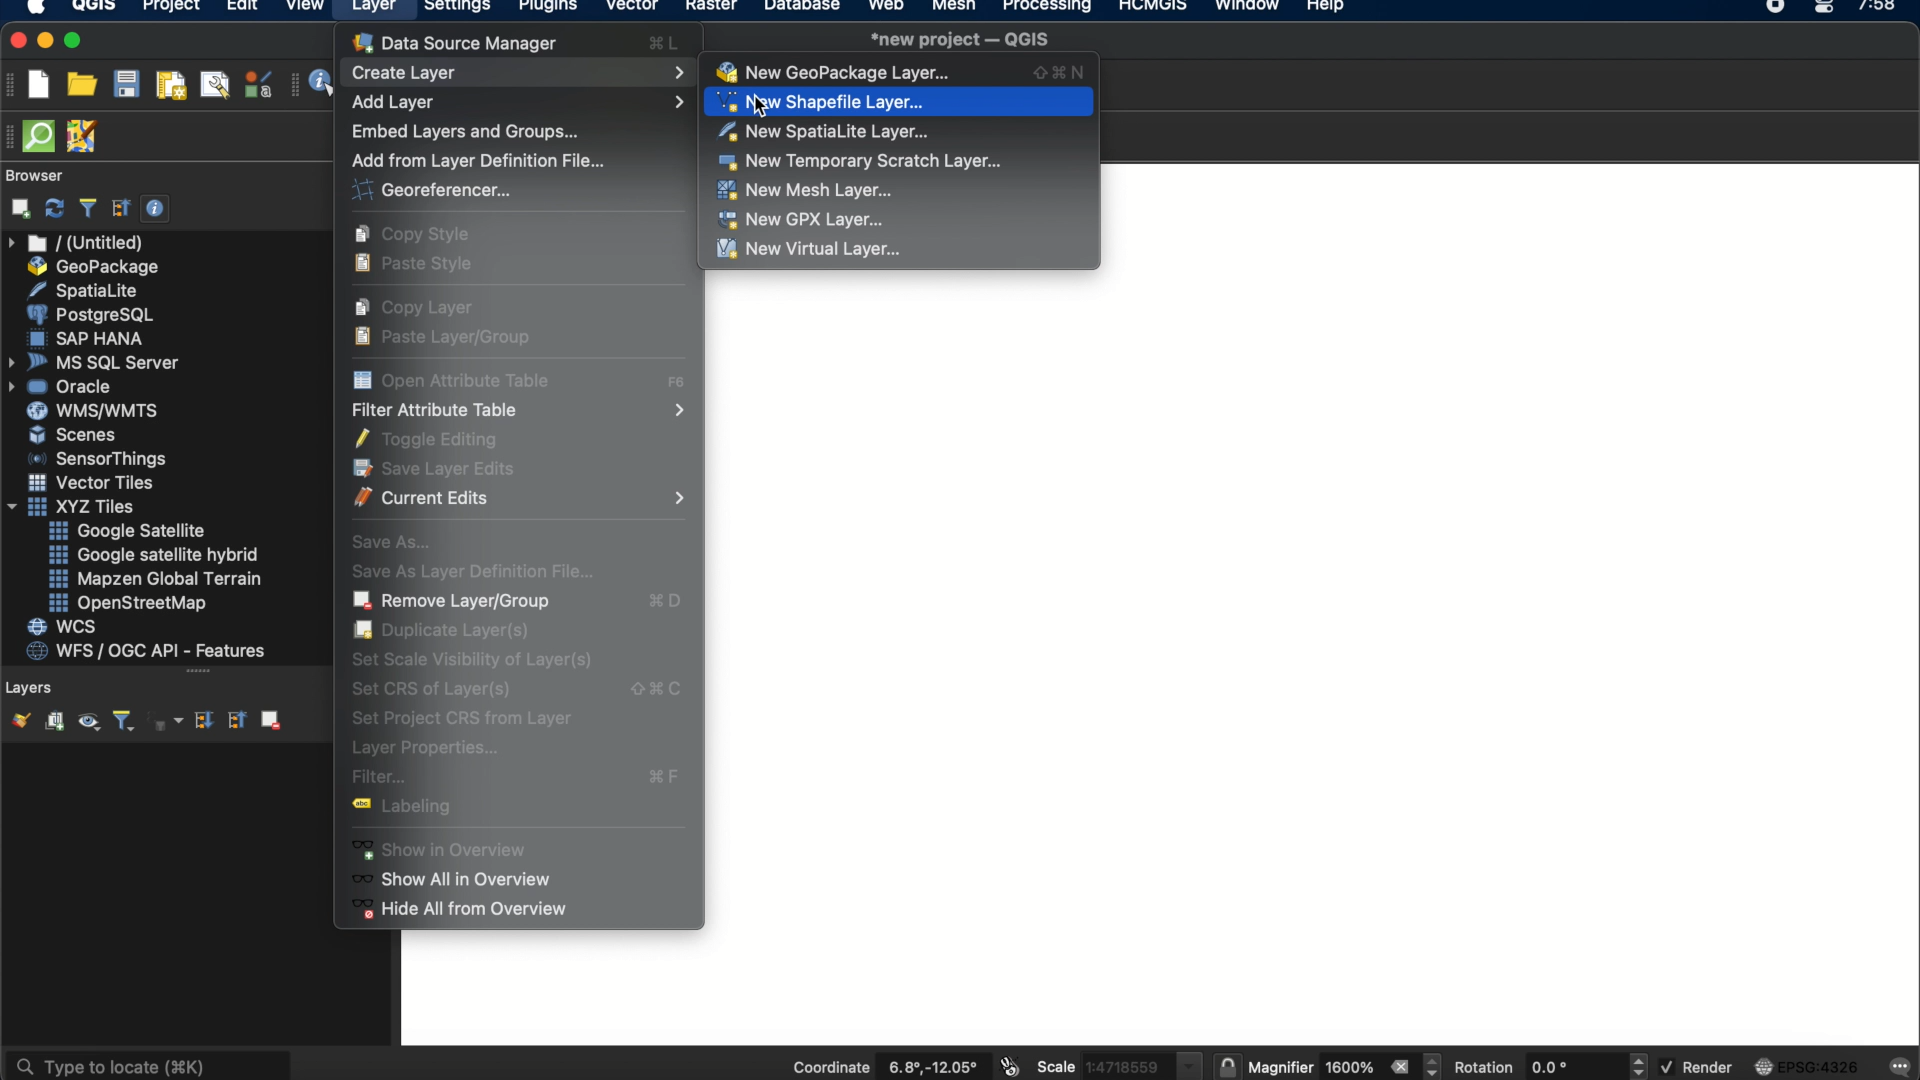 The height and width of the screenshot is (1080, 1920). Describe the element at coordinates (709, 8) in the screenshot. I see `raster` at that location.